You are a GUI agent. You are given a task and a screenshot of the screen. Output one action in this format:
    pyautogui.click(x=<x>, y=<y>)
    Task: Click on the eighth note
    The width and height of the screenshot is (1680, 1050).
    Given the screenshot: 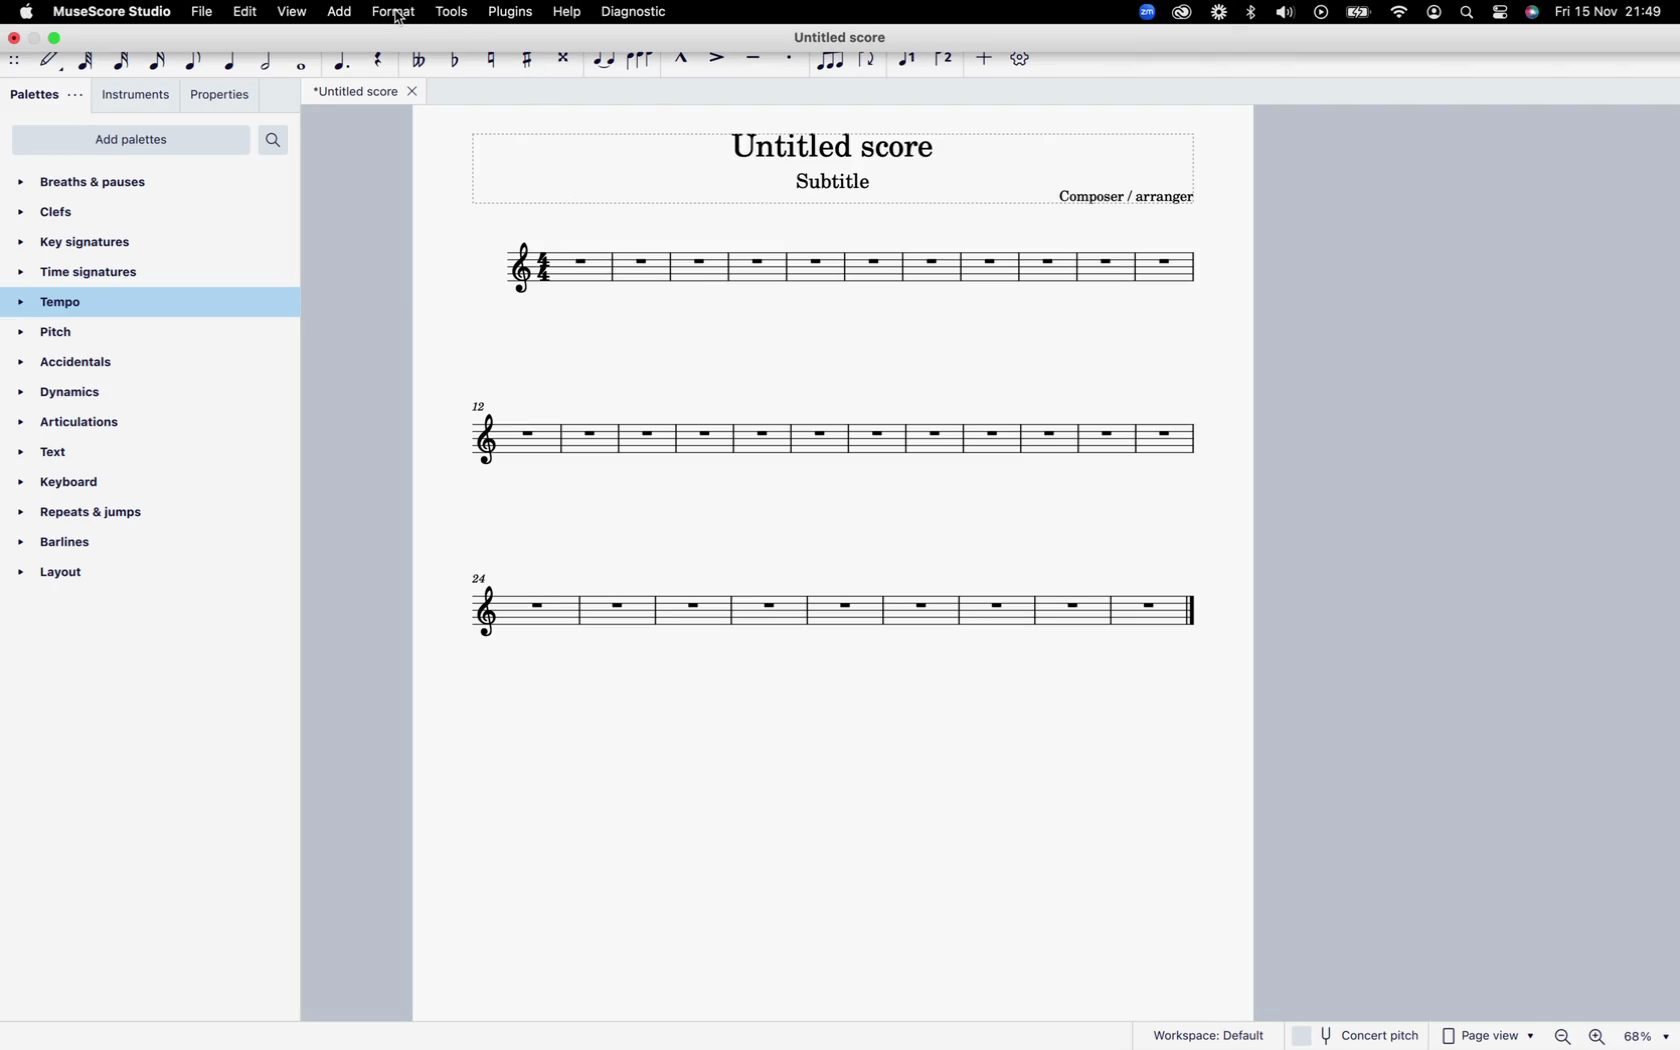 What is the action you would take?
    pyautogui.click(x=195, y=58)
    